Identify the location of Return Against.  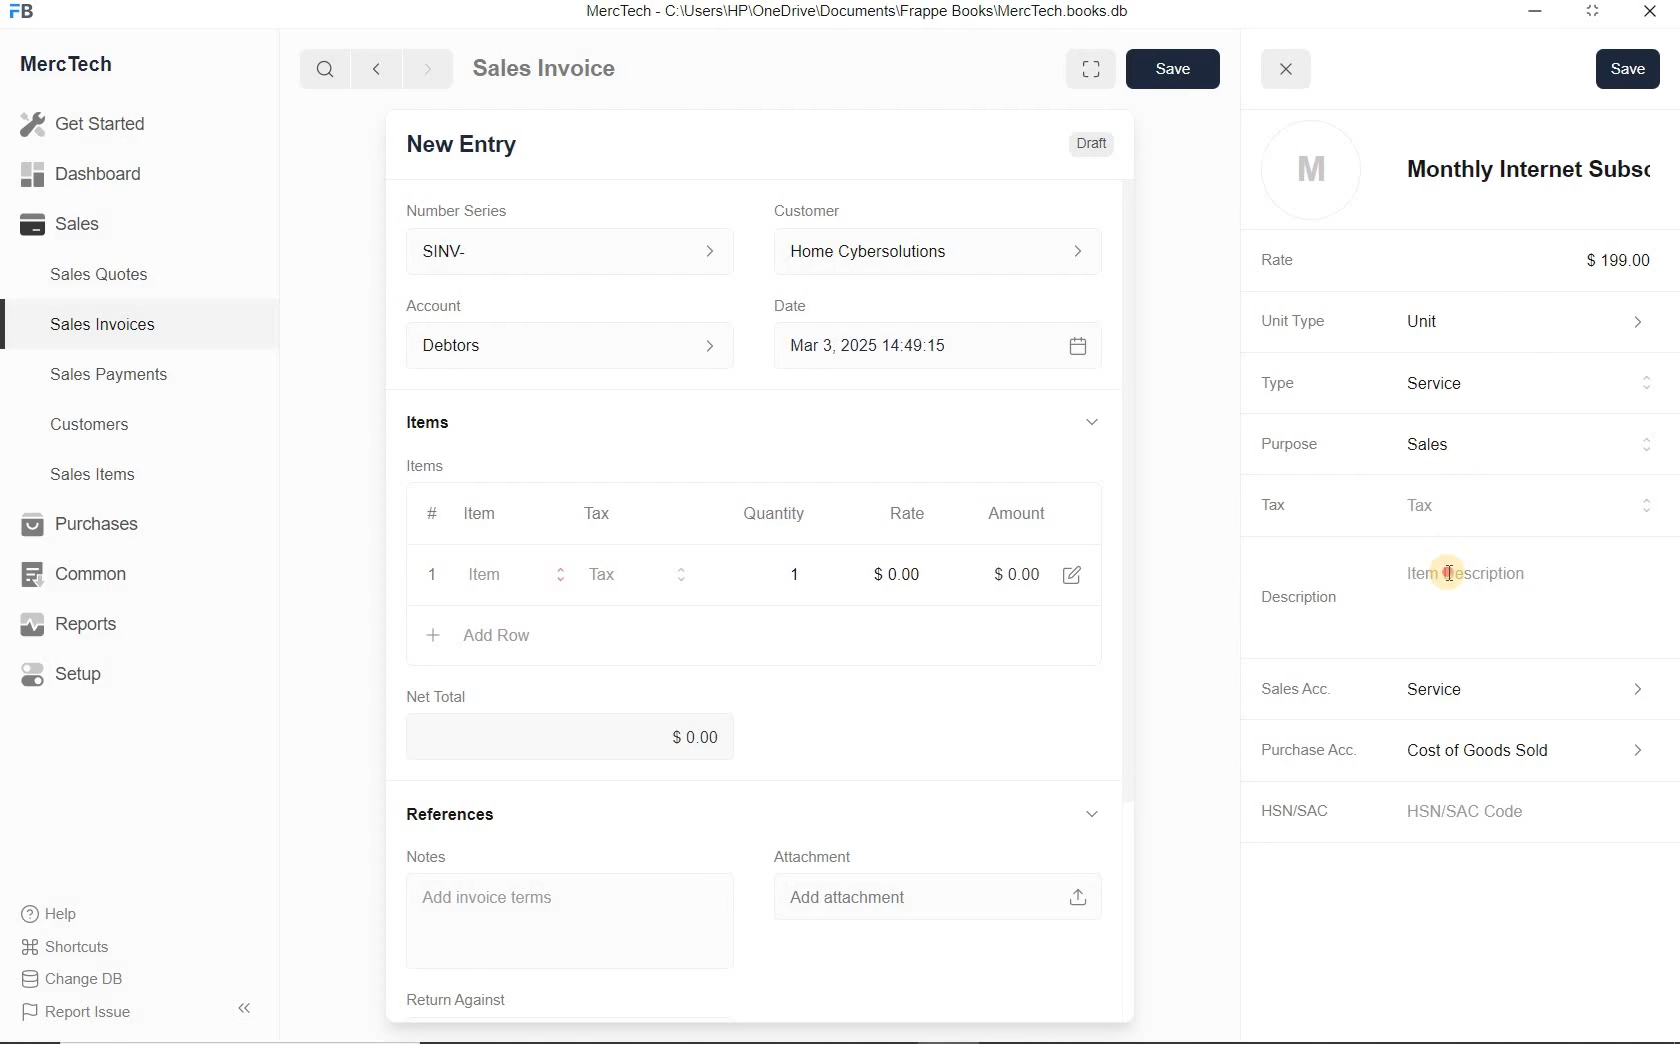
(470, 998).